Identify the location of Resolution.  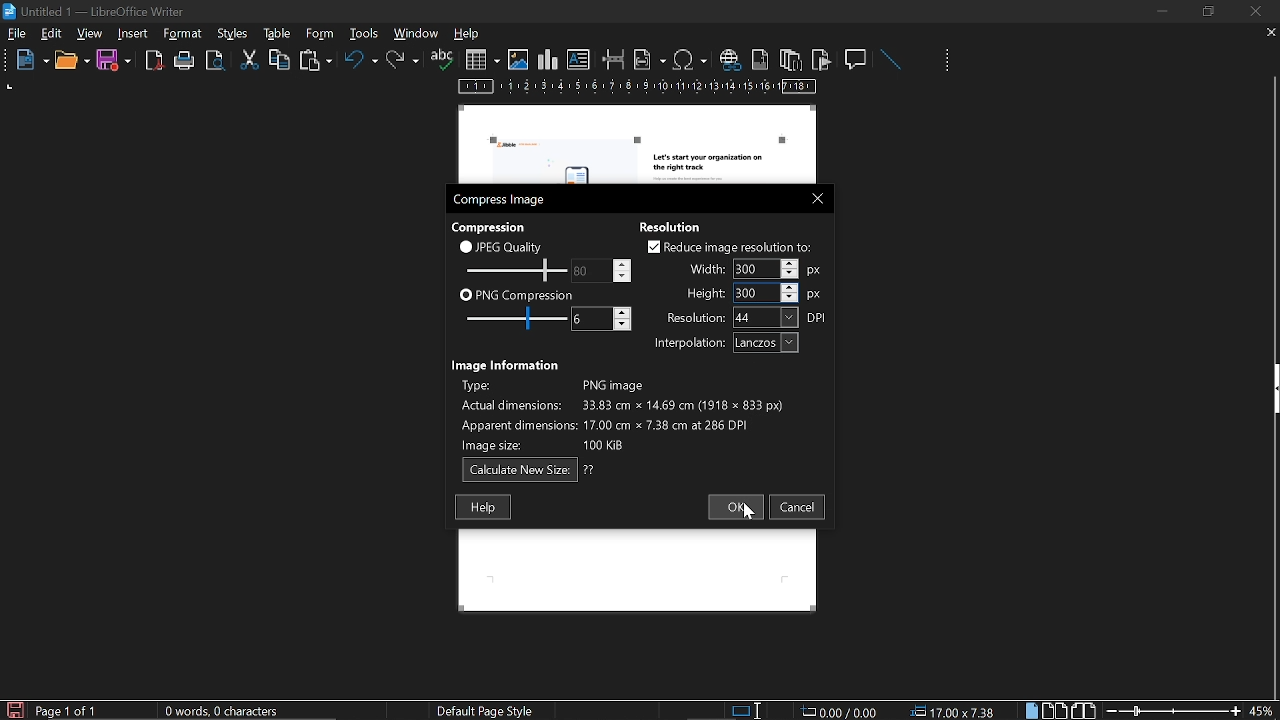
(677, 225).